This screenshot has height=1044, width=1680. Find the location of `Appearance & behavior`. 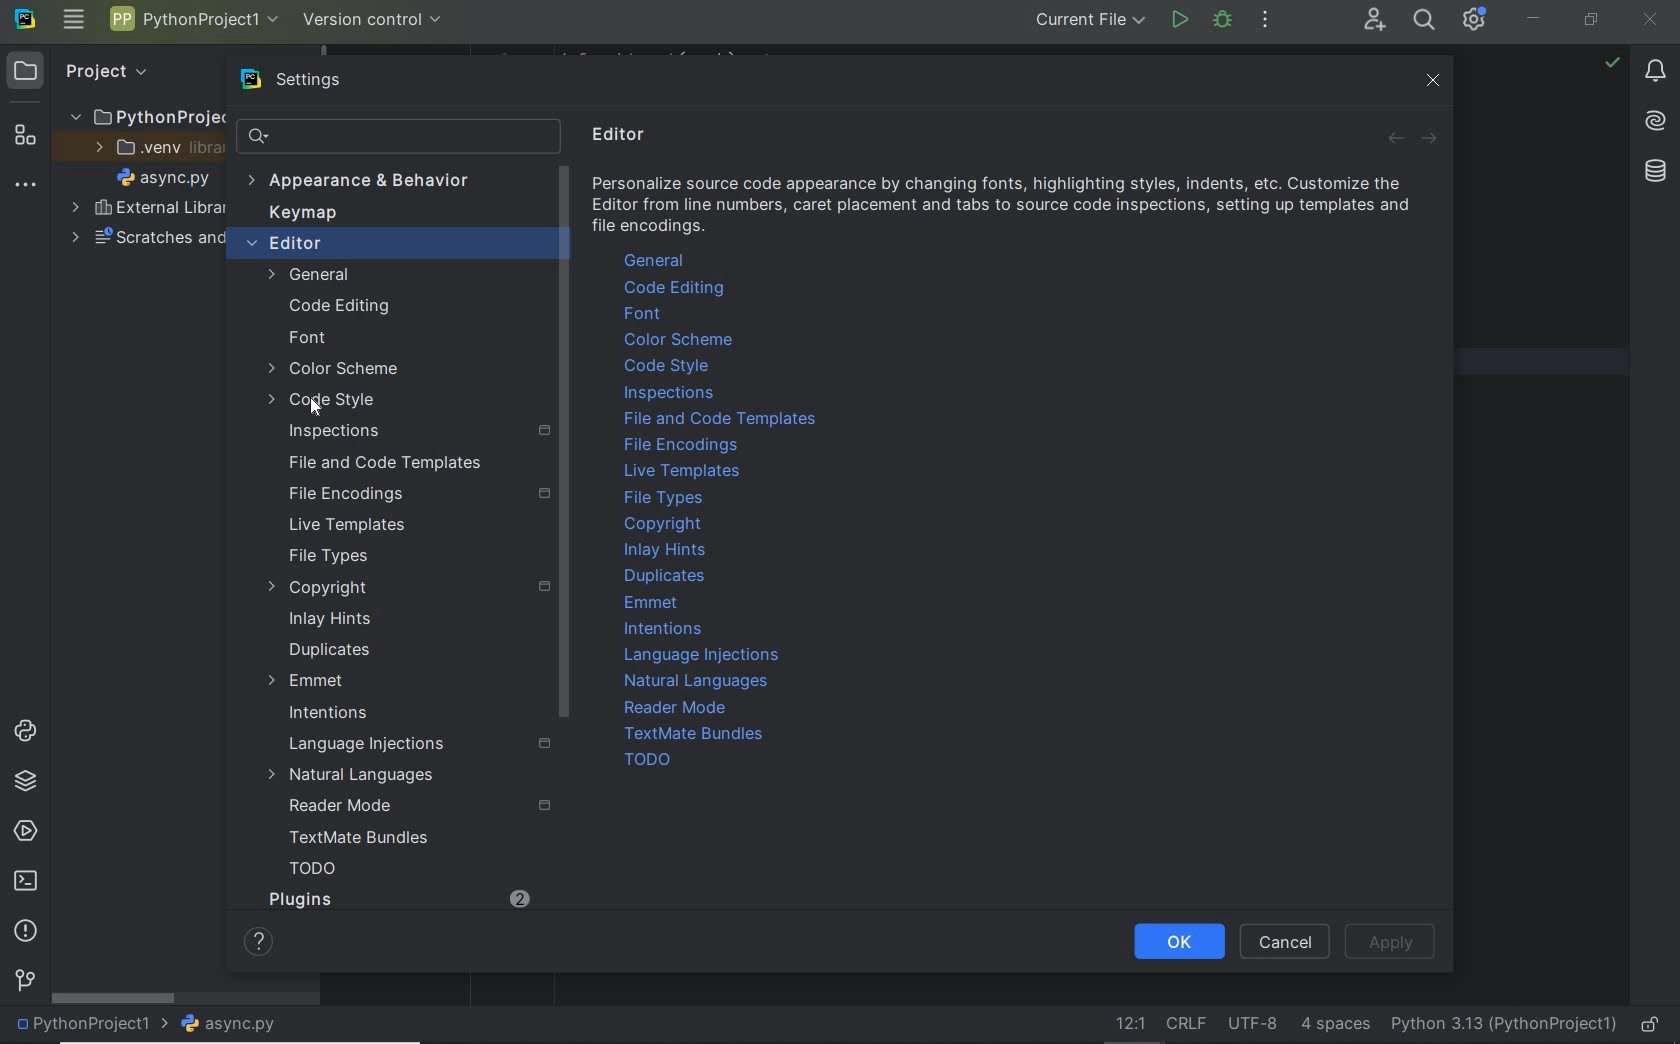

Appearance & behavior is located at coordinates (373, 182).